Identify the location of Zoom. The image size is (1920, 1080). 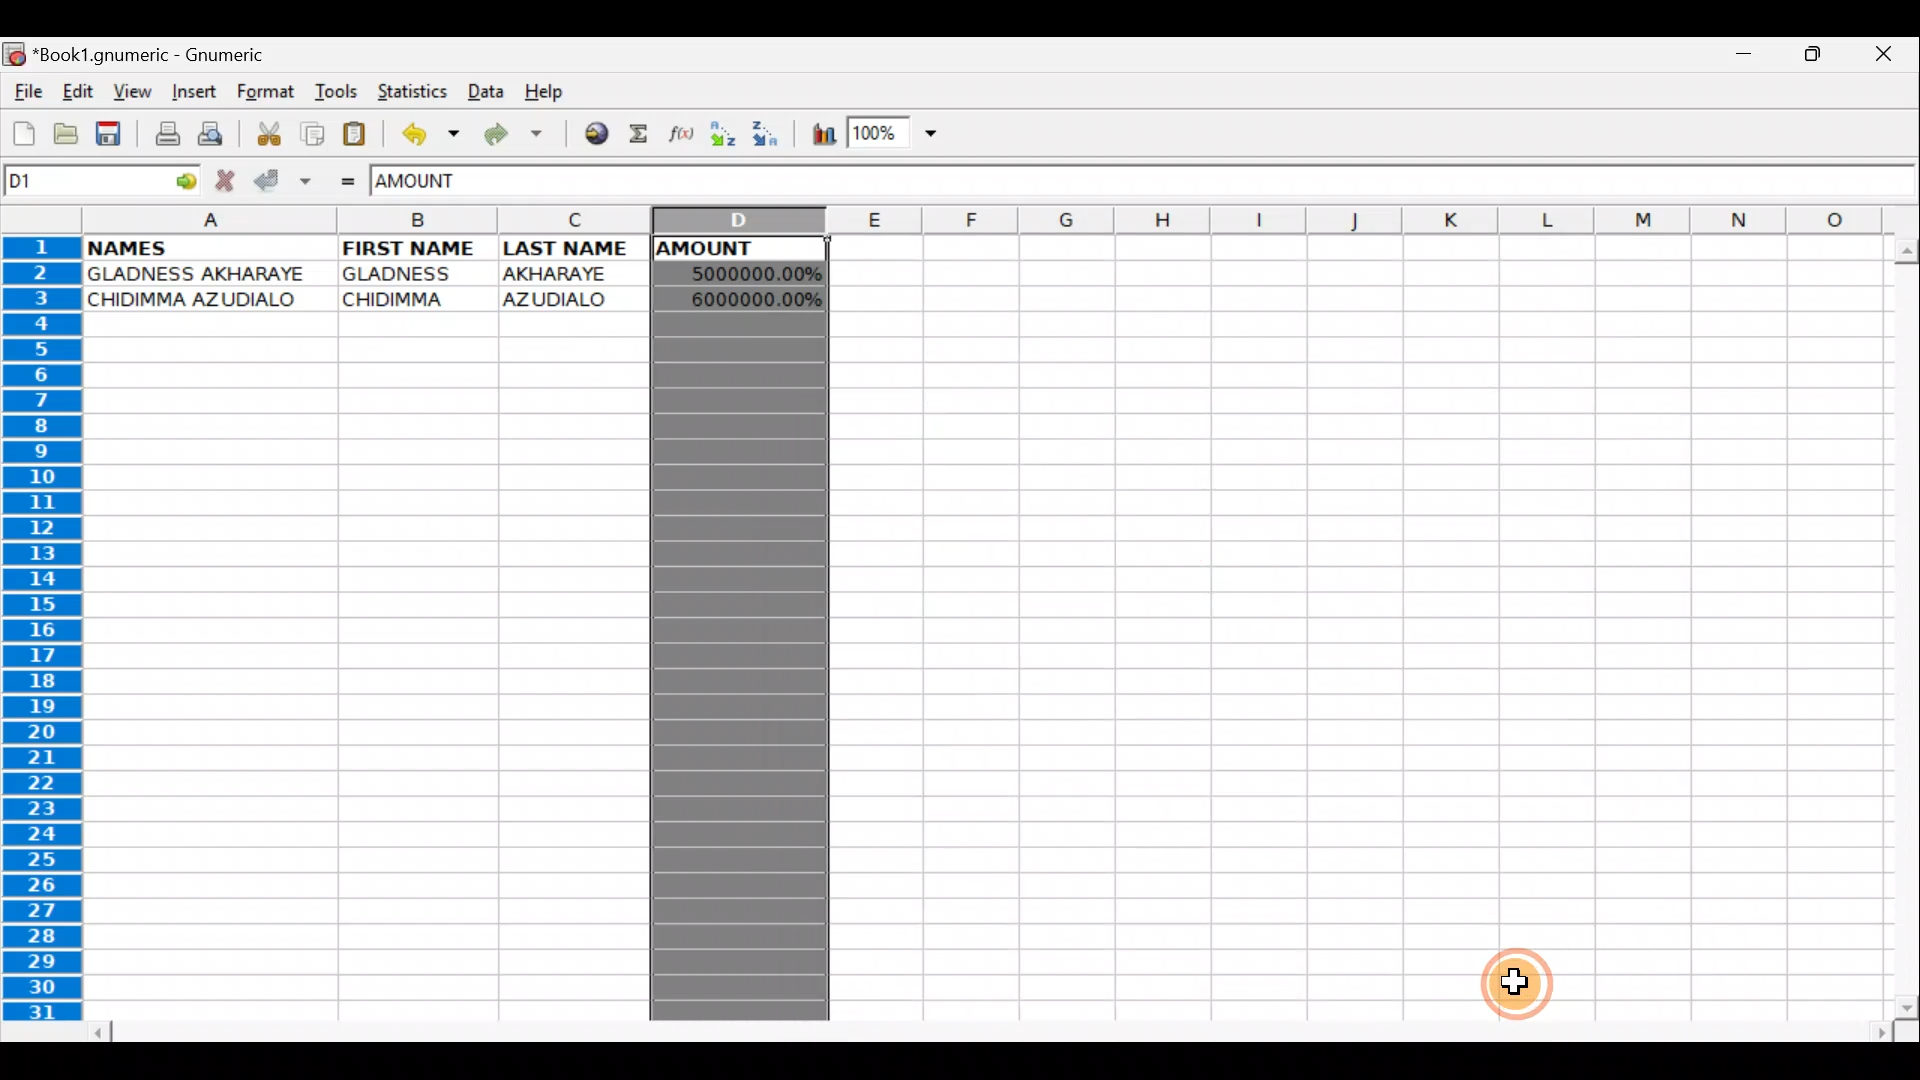
(896, 135).